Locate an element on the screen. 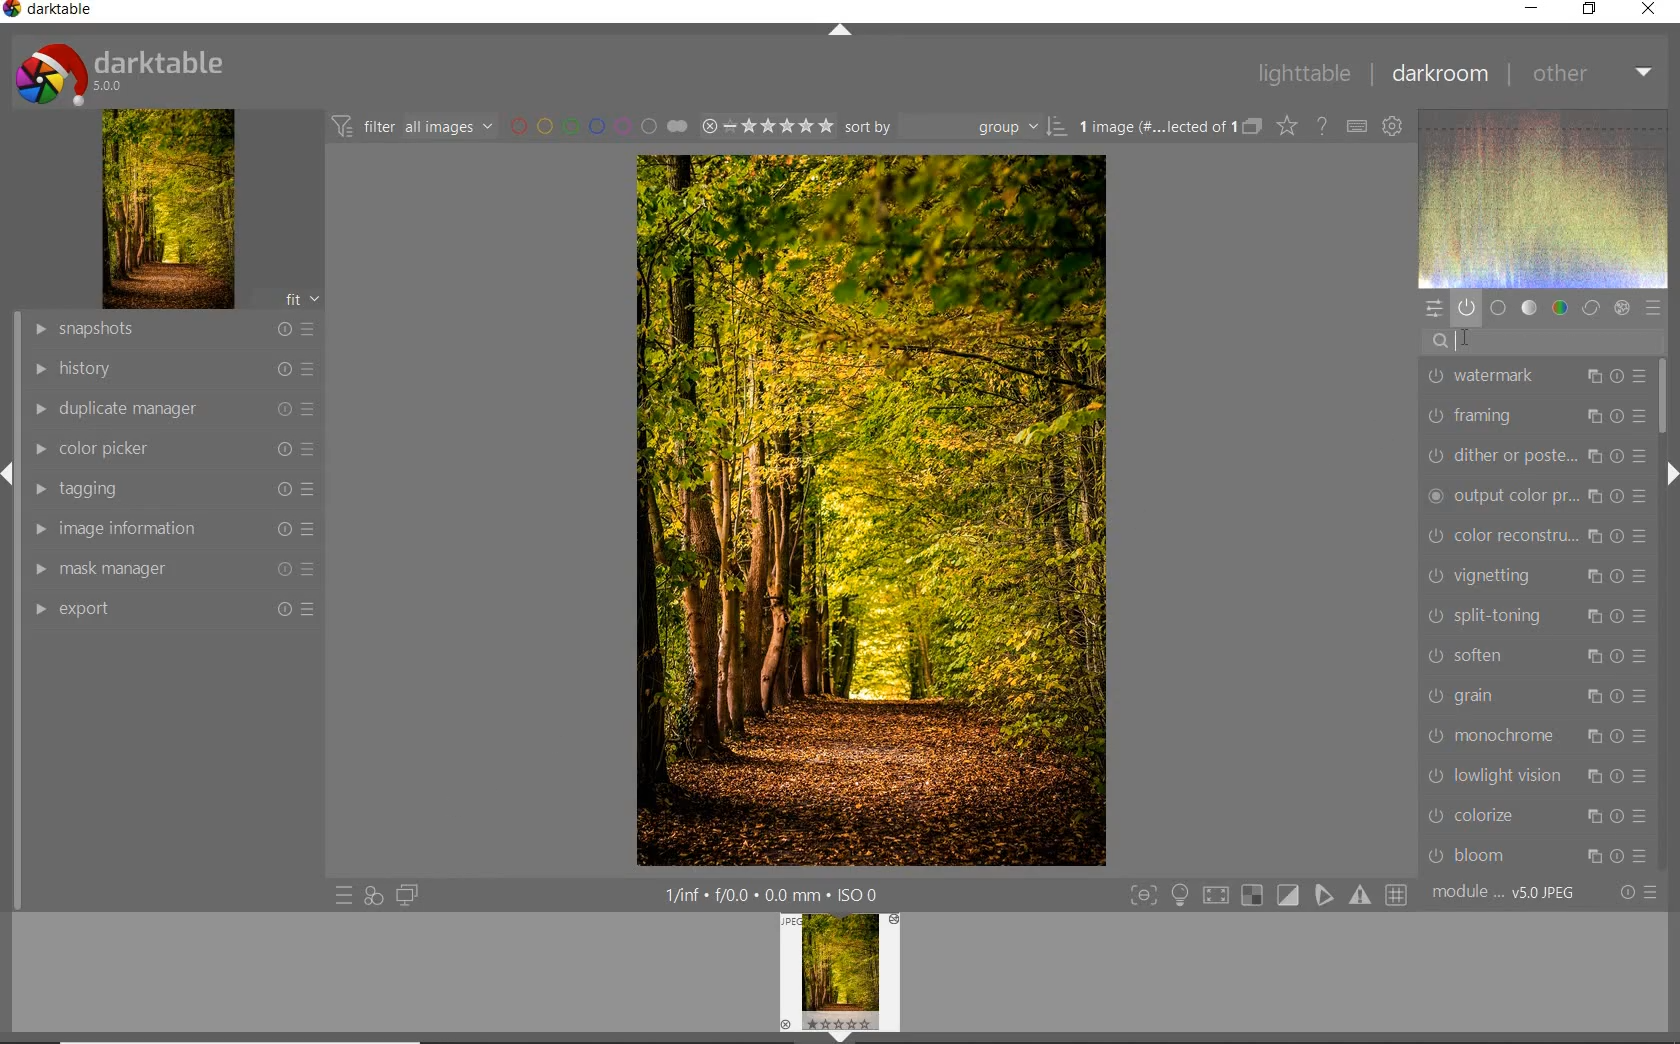 This screenshot has width=1680, height=1044. selected image is located at coordinates (870, 511).